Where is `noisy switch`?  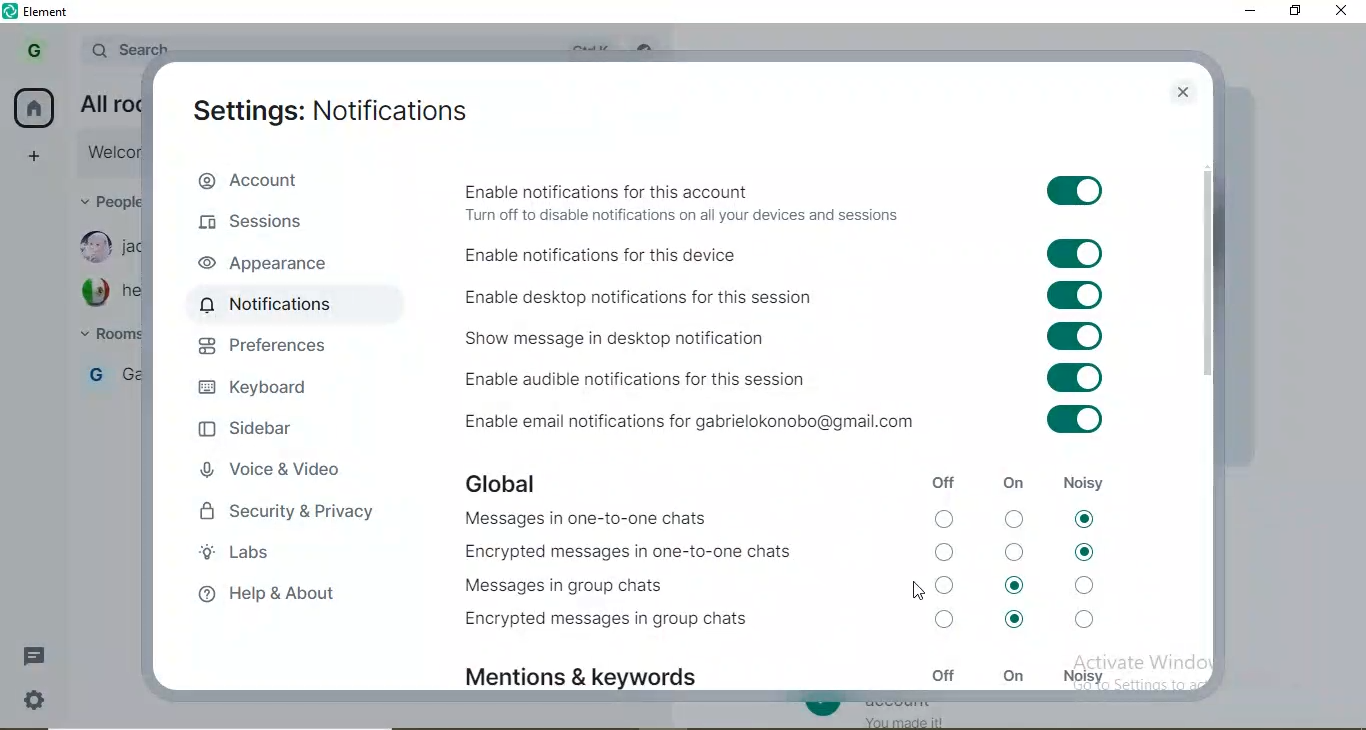 noisy switch is located at coordinates (1083, 517).